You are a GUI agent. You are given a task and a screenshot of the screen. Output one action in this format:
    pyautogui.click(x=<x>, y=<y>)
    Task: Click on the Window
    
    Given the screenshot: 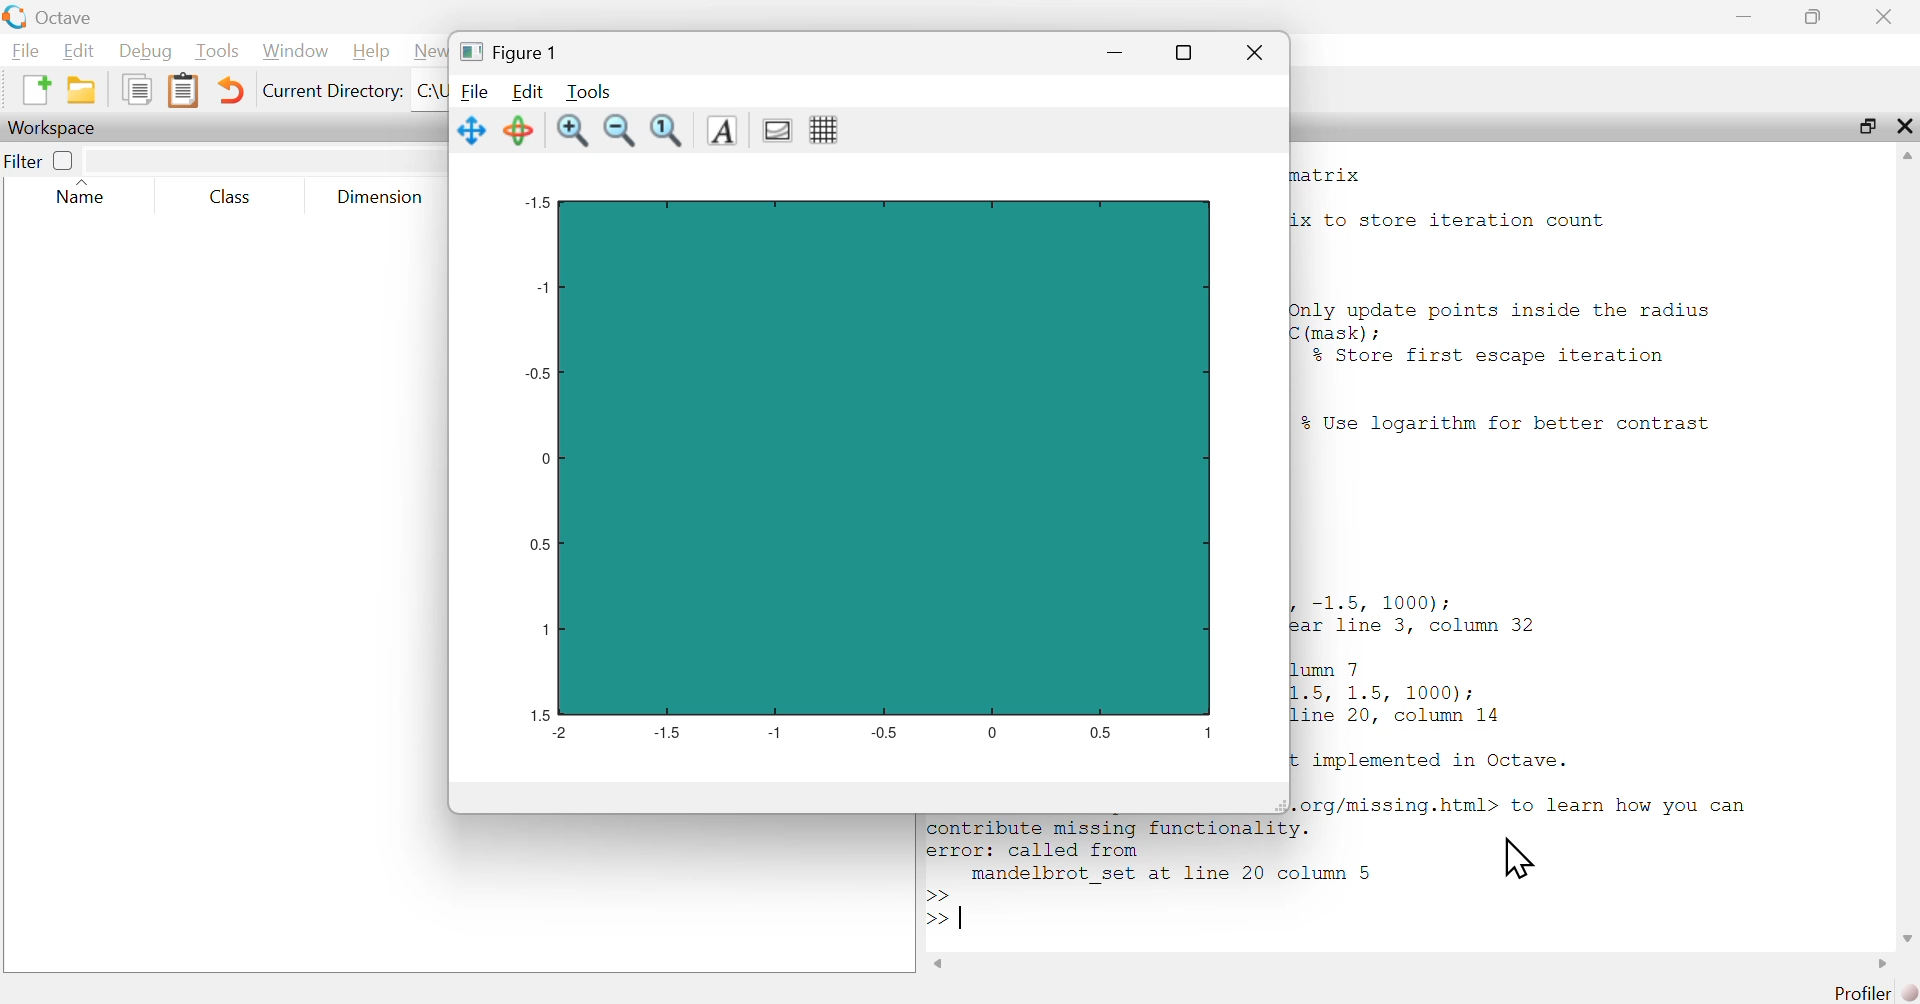 What is the action you would take?
    pyautogui.click(x=293, y=52)
    